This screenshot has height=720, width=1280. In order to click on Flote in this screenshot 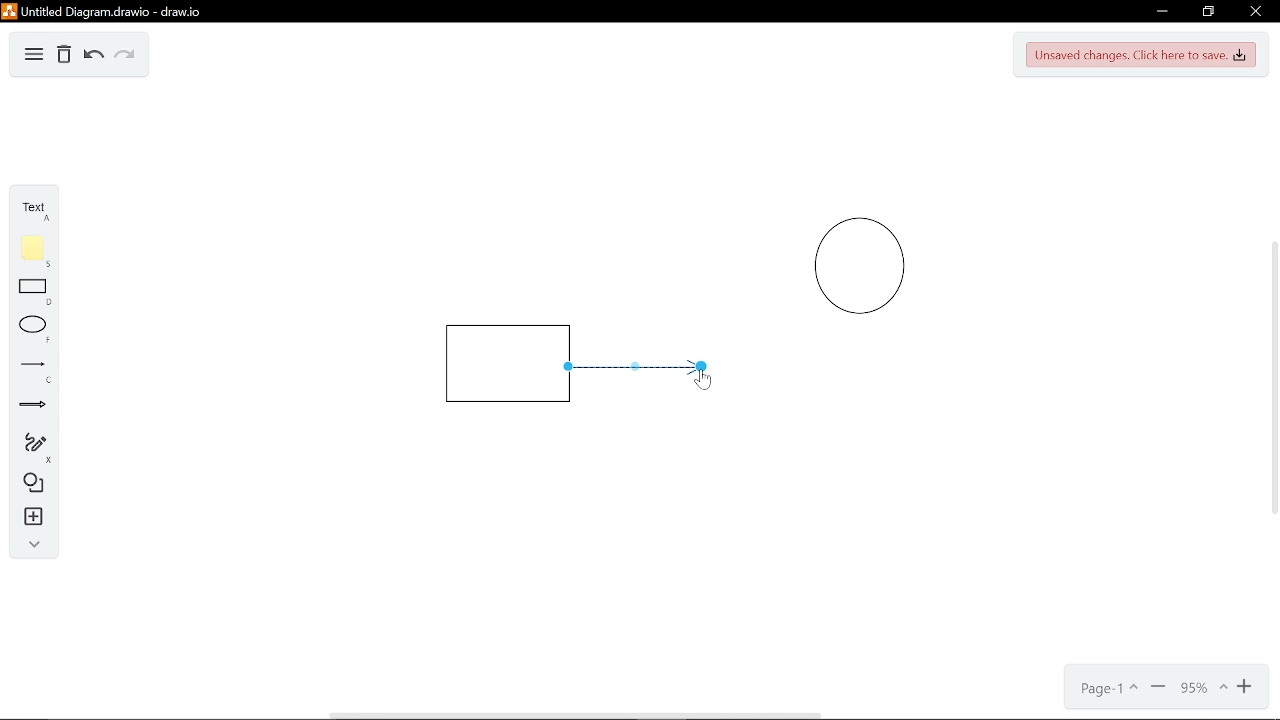, I will do `click(30, 251)`.